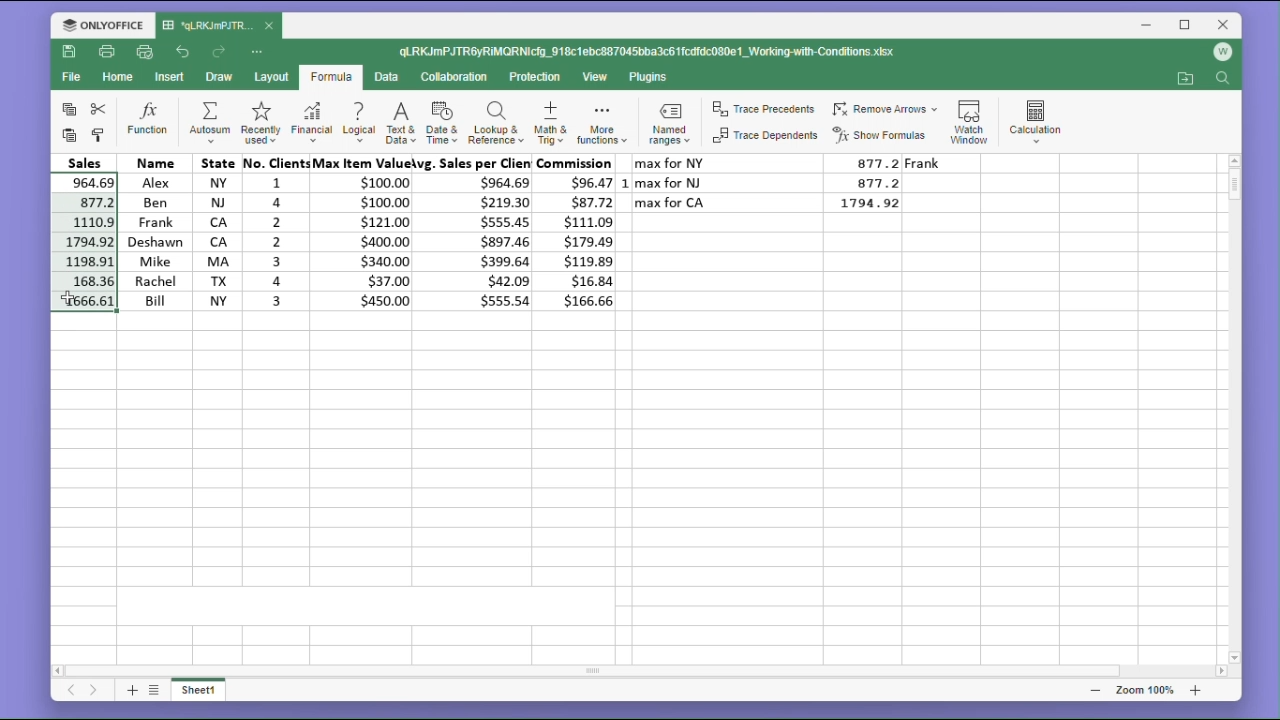 This screenshot has height=720, width=1280. I want to click on show formulas, so click(884, 135).